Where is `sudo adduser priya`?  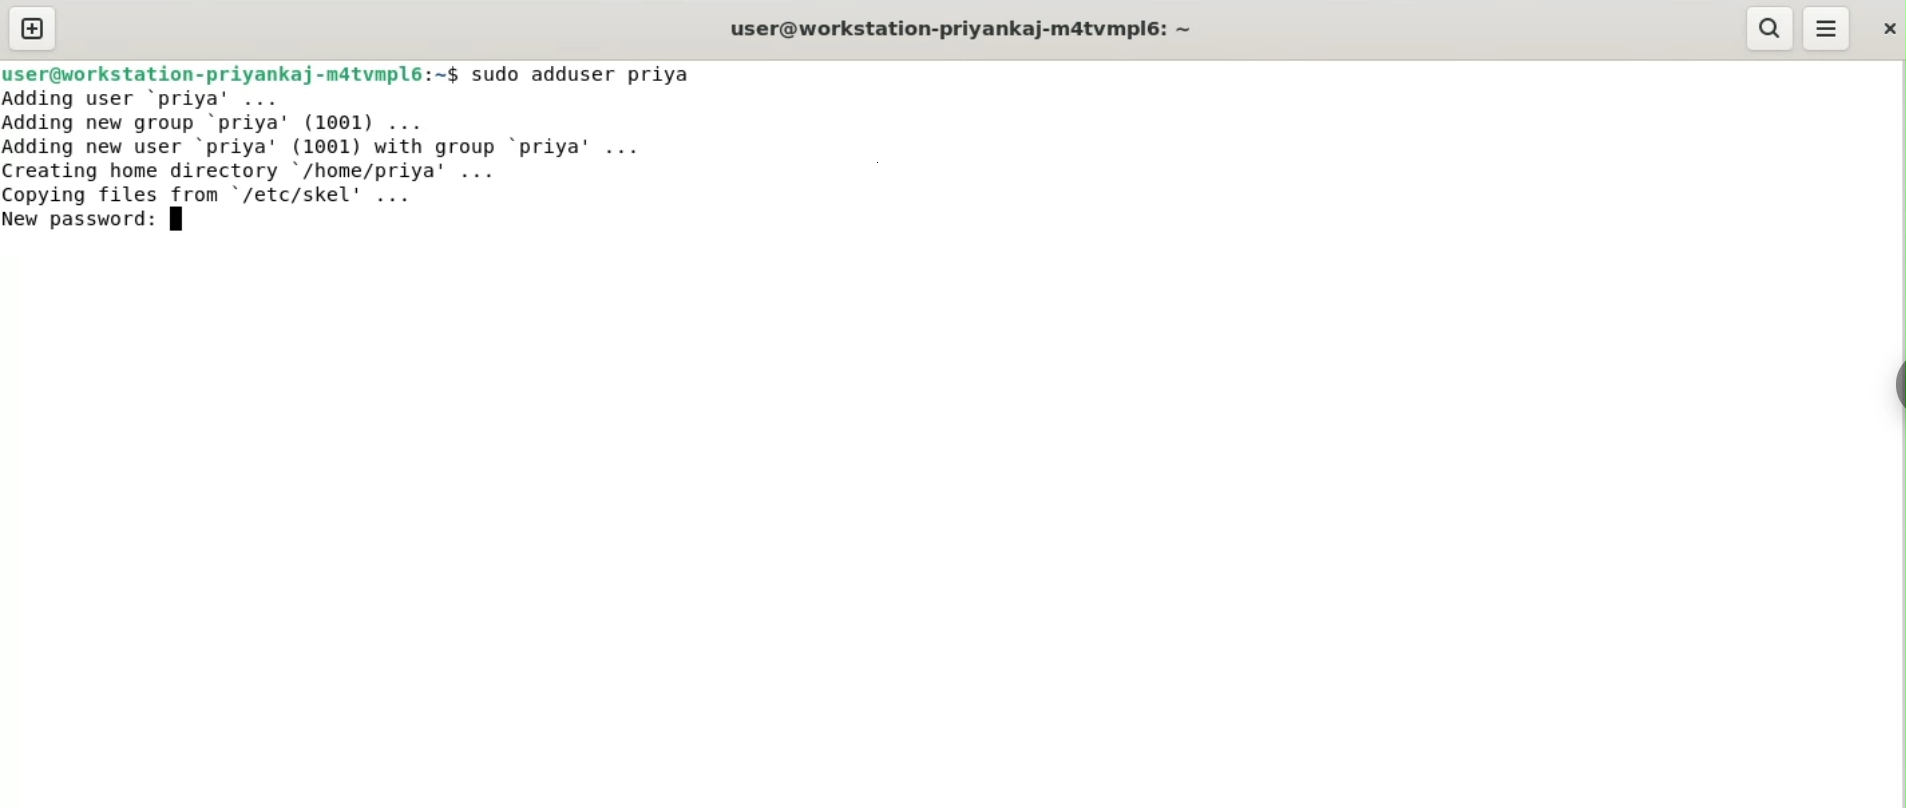
sudo adduser priya is located at coordinates (584, 74).